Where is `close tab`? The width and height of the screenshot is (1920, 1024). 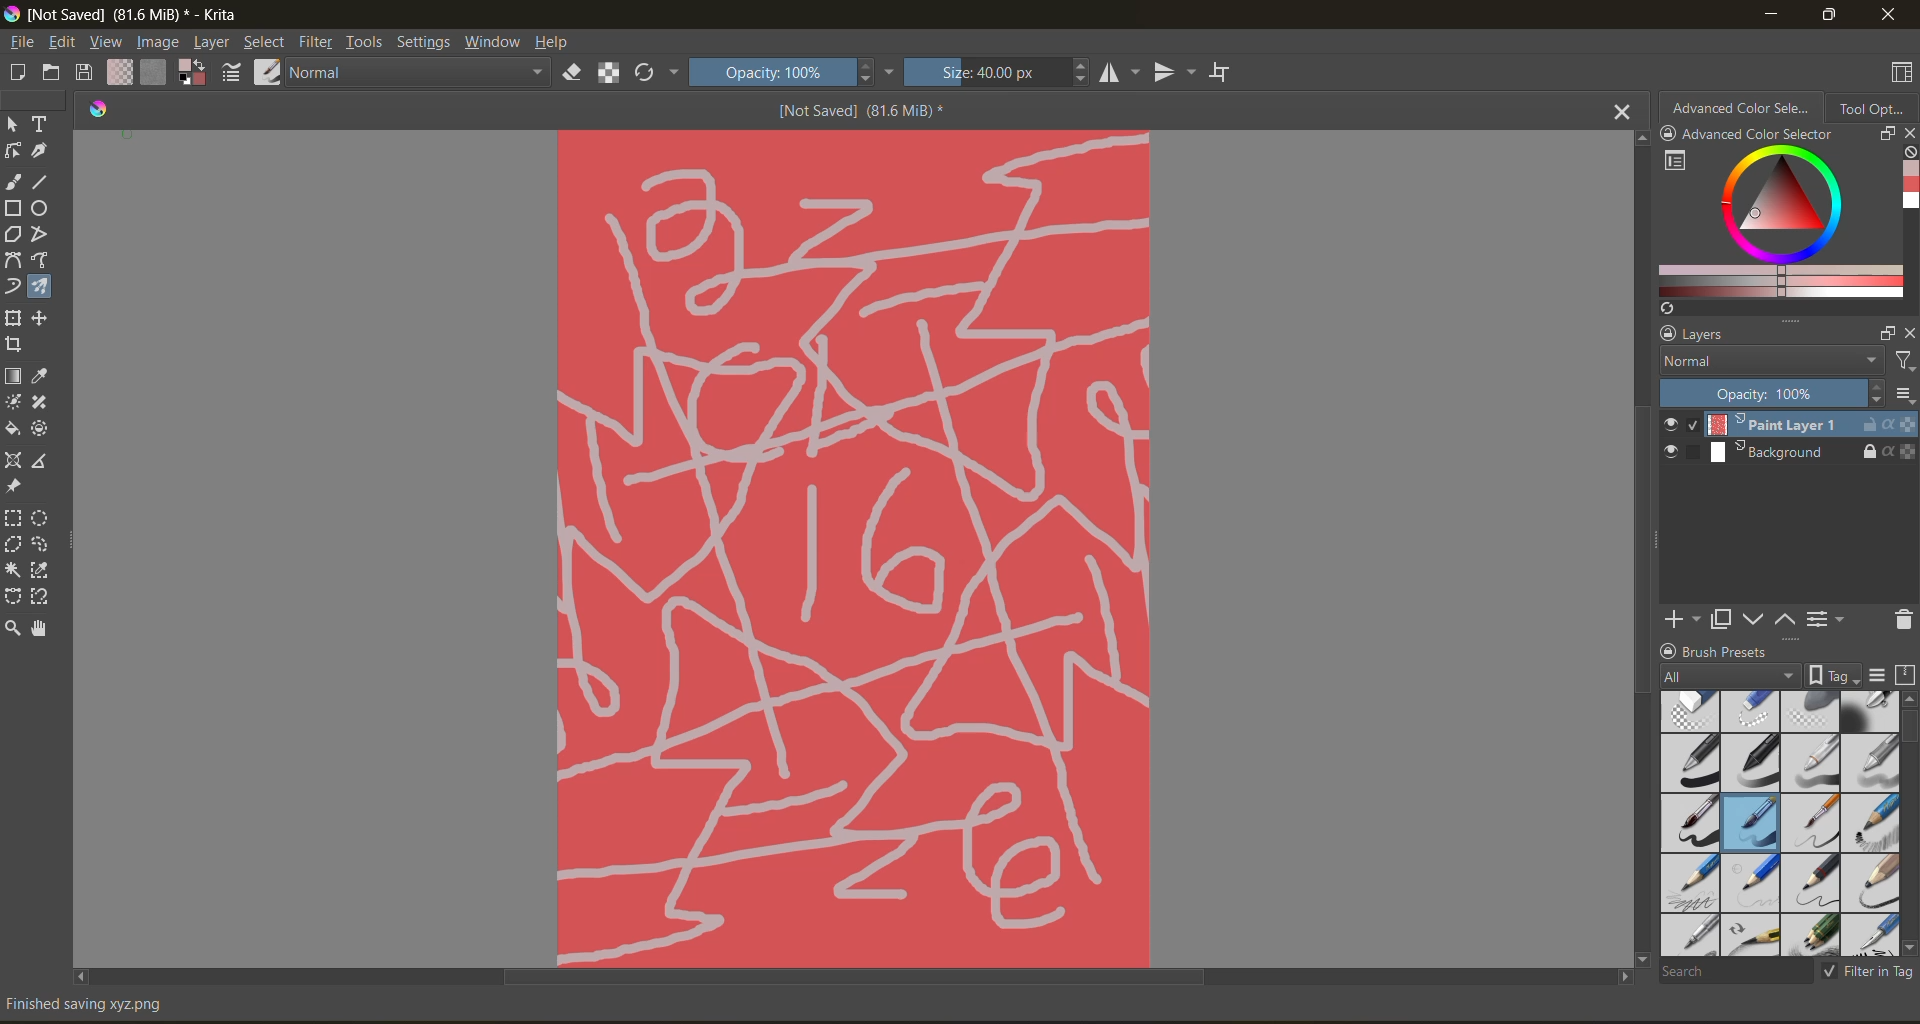
close tab is located at coordinates (1624, 110).